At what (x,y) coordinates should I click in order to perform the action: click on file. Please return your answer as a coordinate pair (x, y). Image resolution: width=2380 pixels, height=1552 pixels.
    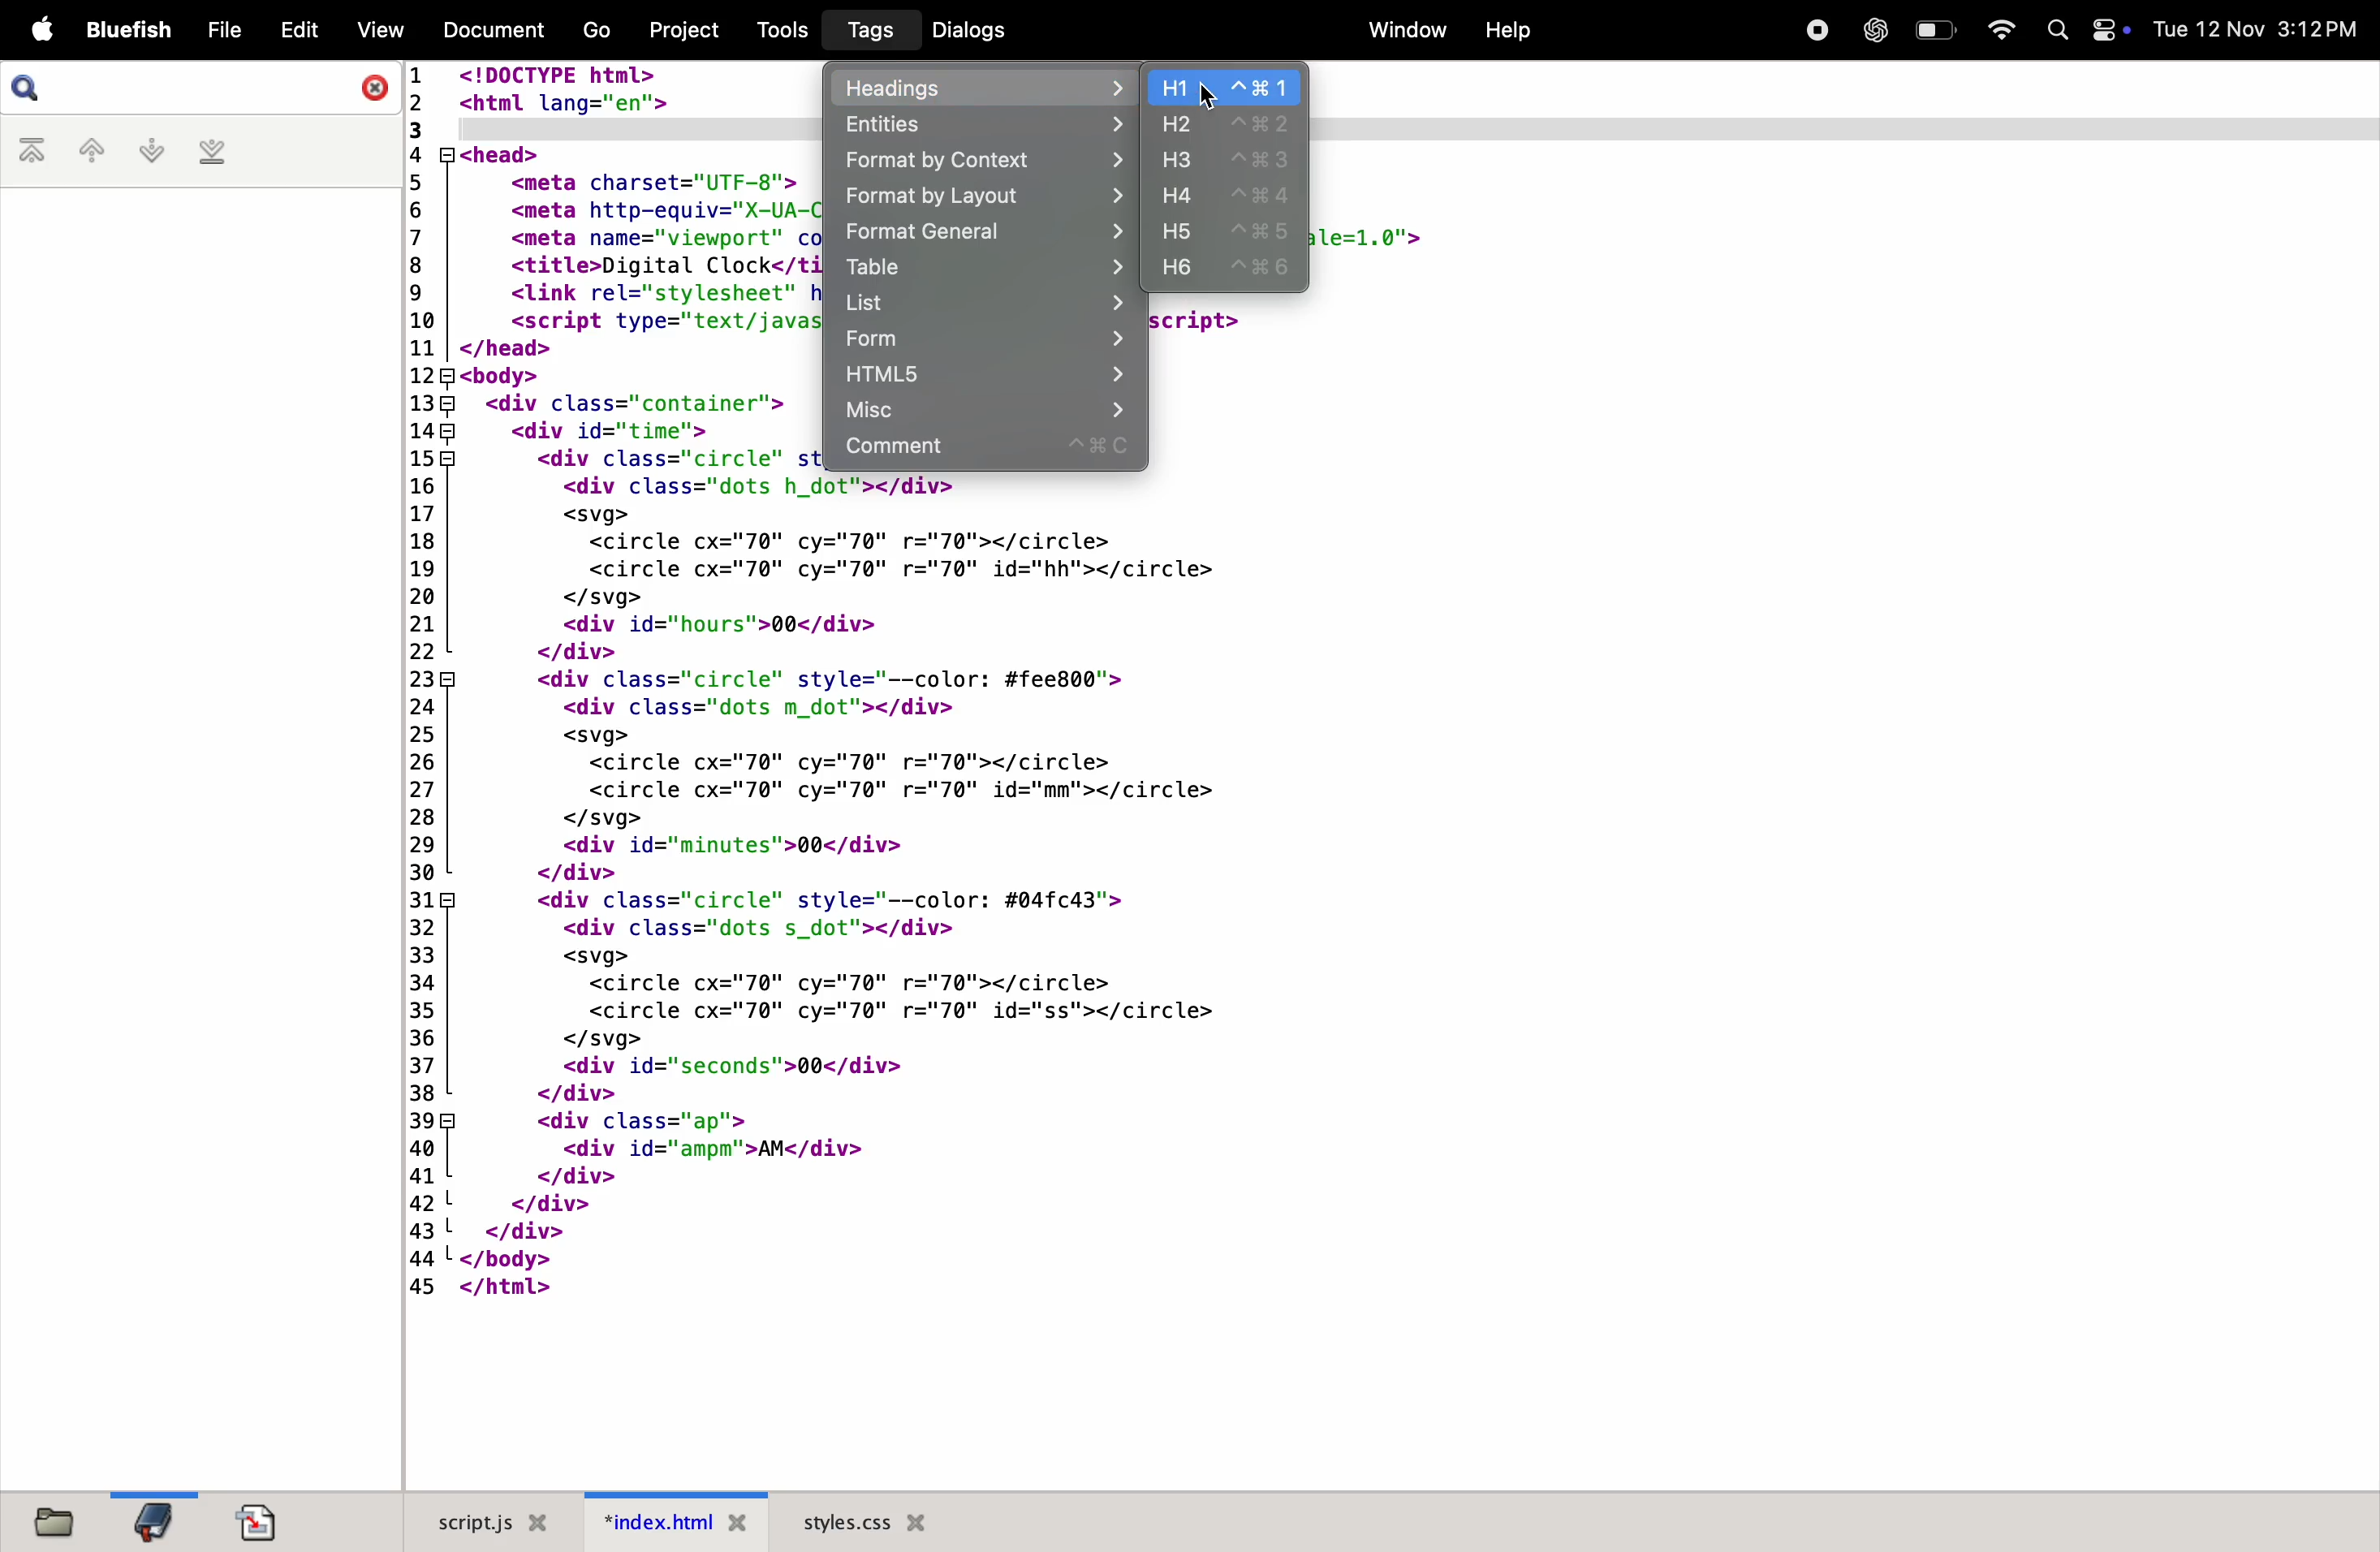
    Looking at the image, I should click on (224, 31).